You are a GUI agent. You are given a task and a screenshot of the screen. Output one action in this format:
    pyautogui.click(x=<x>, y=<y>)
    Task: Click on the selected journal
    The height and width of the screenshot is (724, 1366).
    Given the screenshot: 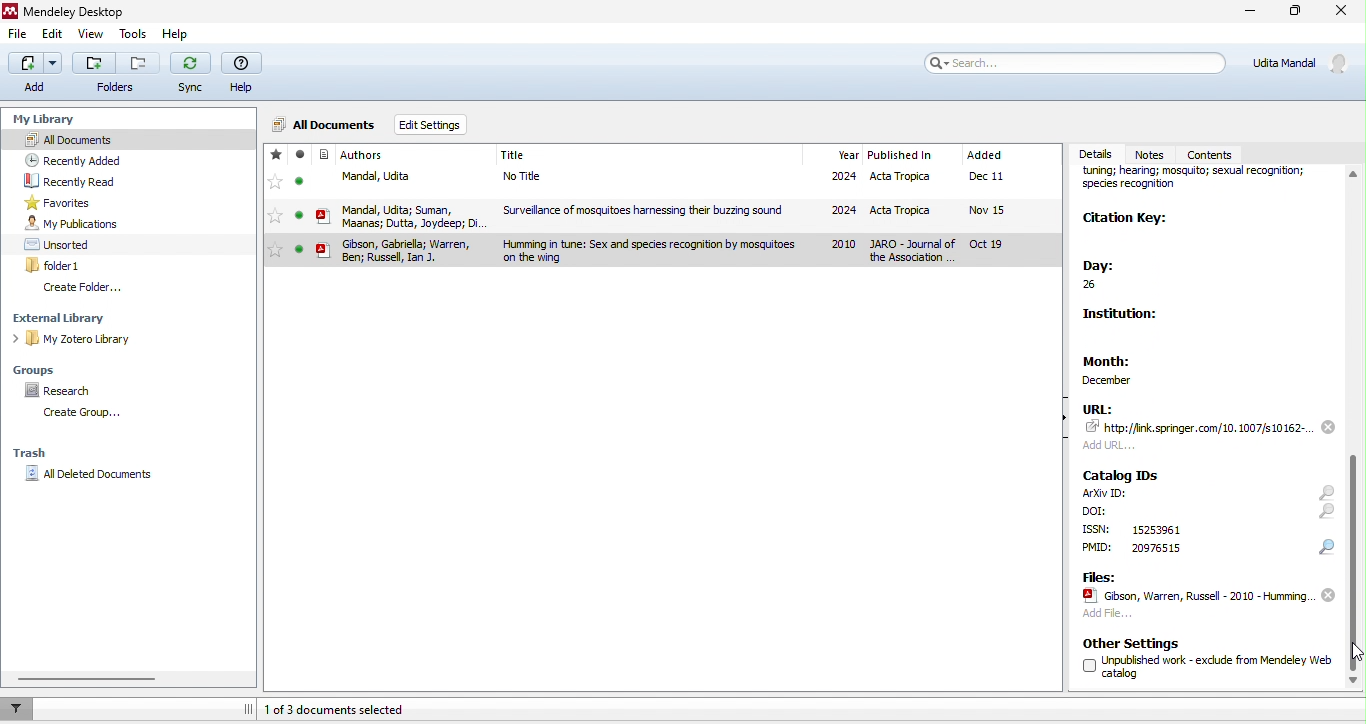 What is the action you would take?
    pyautogui.click(x=661, y=251)
    